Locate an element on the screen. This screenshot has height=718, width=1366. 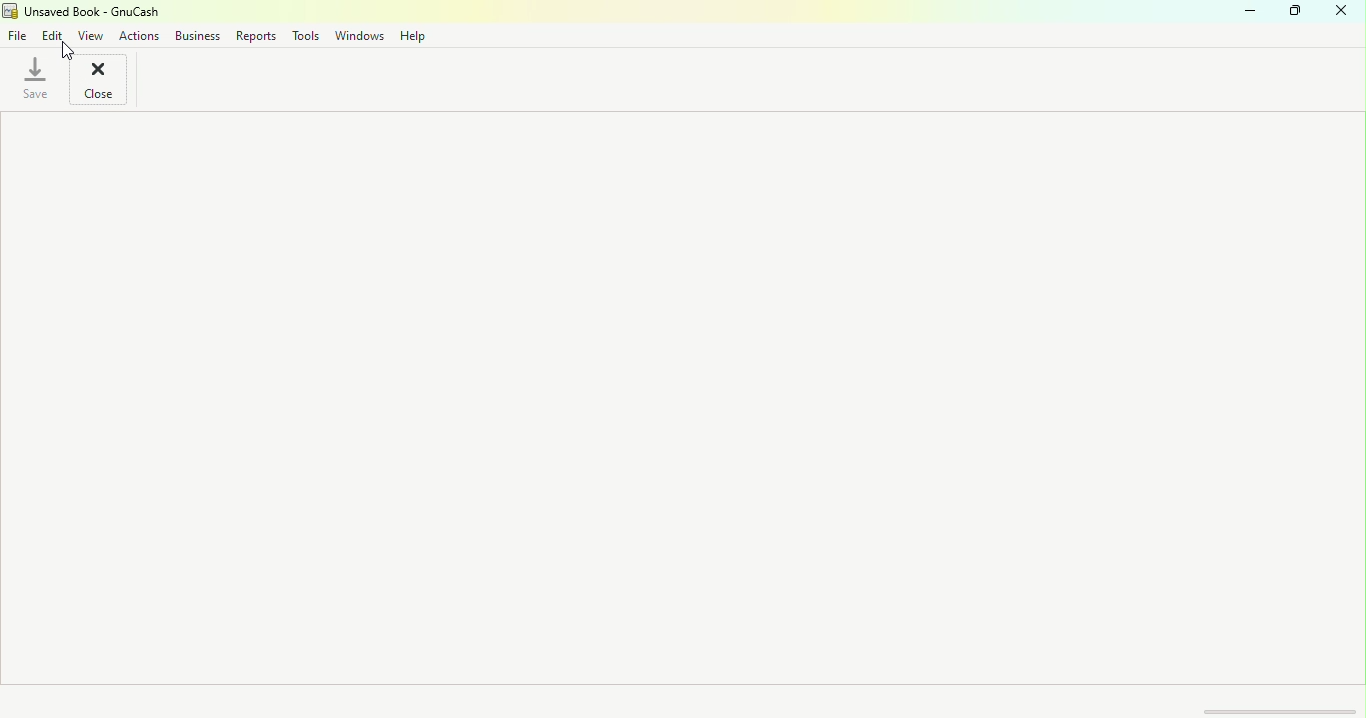
Close is located at coordinates (97, 79).